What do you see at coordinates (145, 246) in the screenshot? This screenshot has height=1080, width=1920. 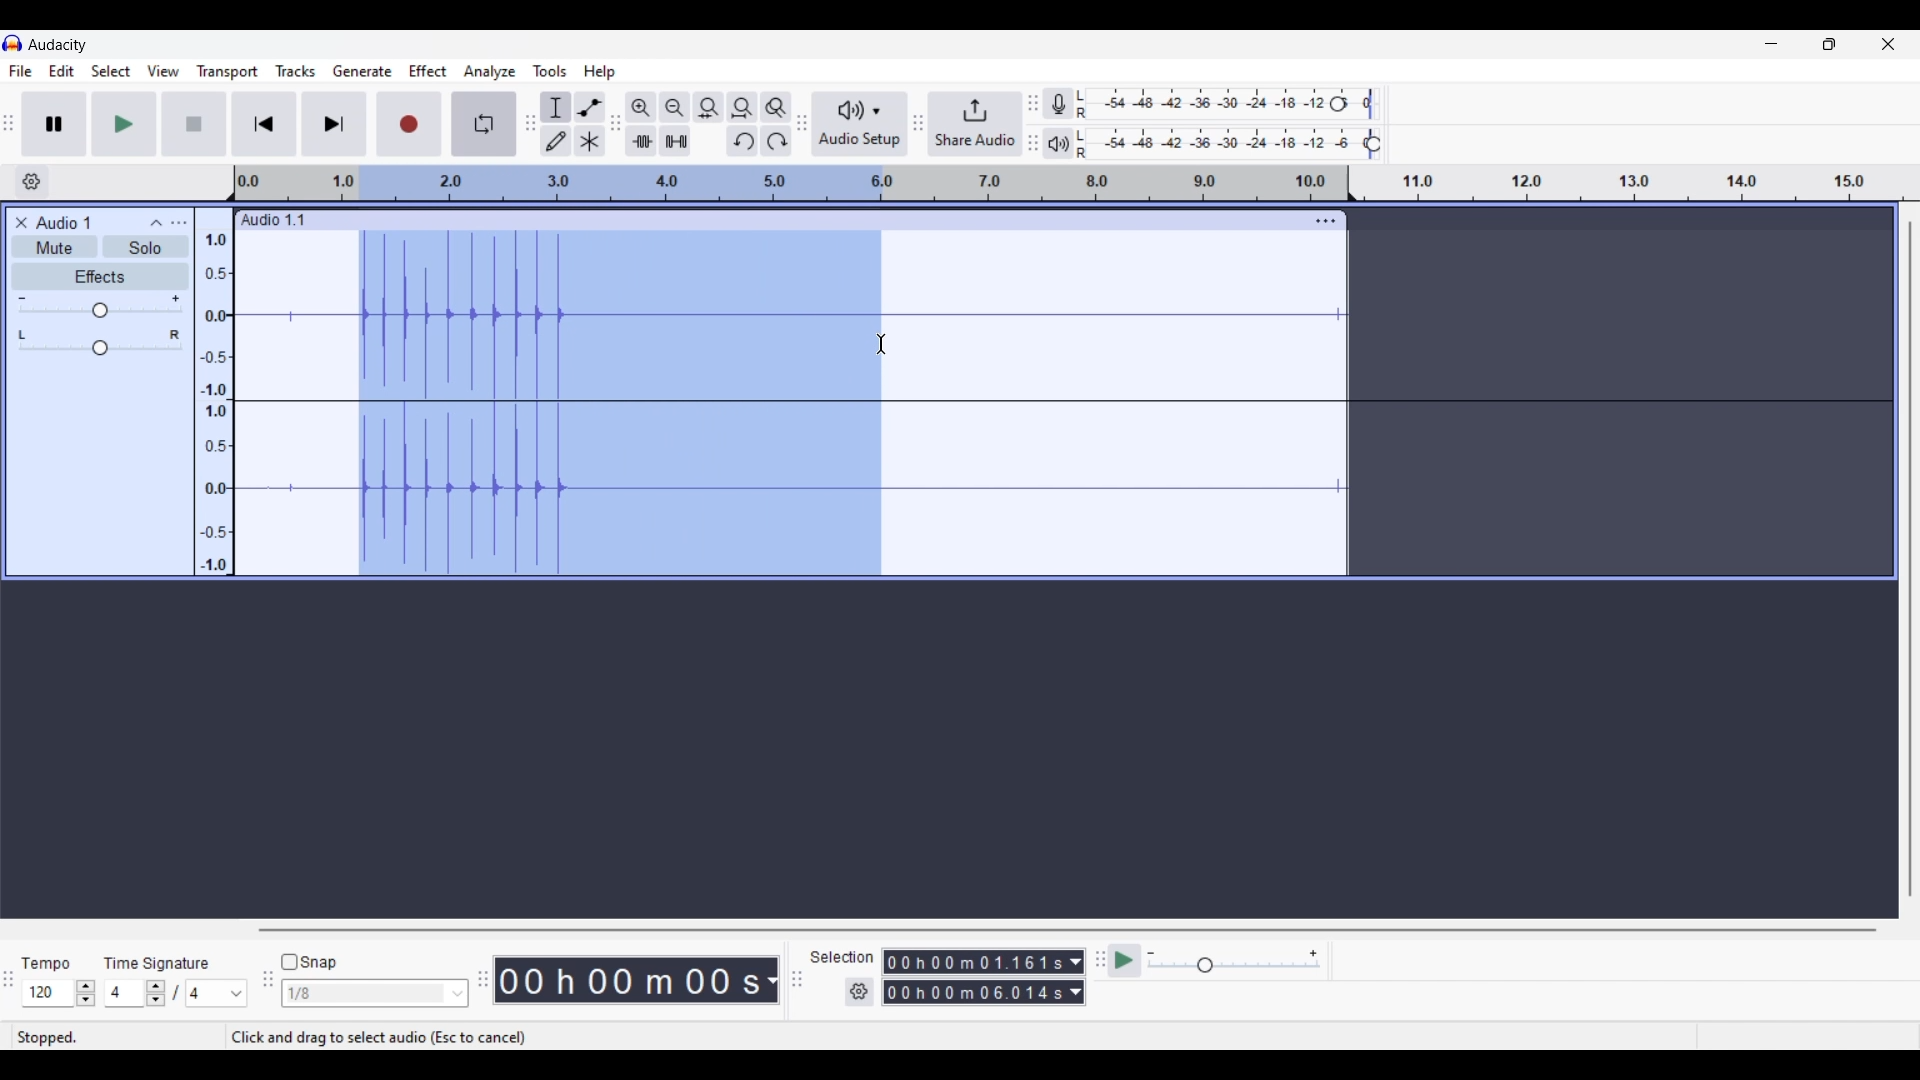 I see `Solo` at bounding box center [145, 246].